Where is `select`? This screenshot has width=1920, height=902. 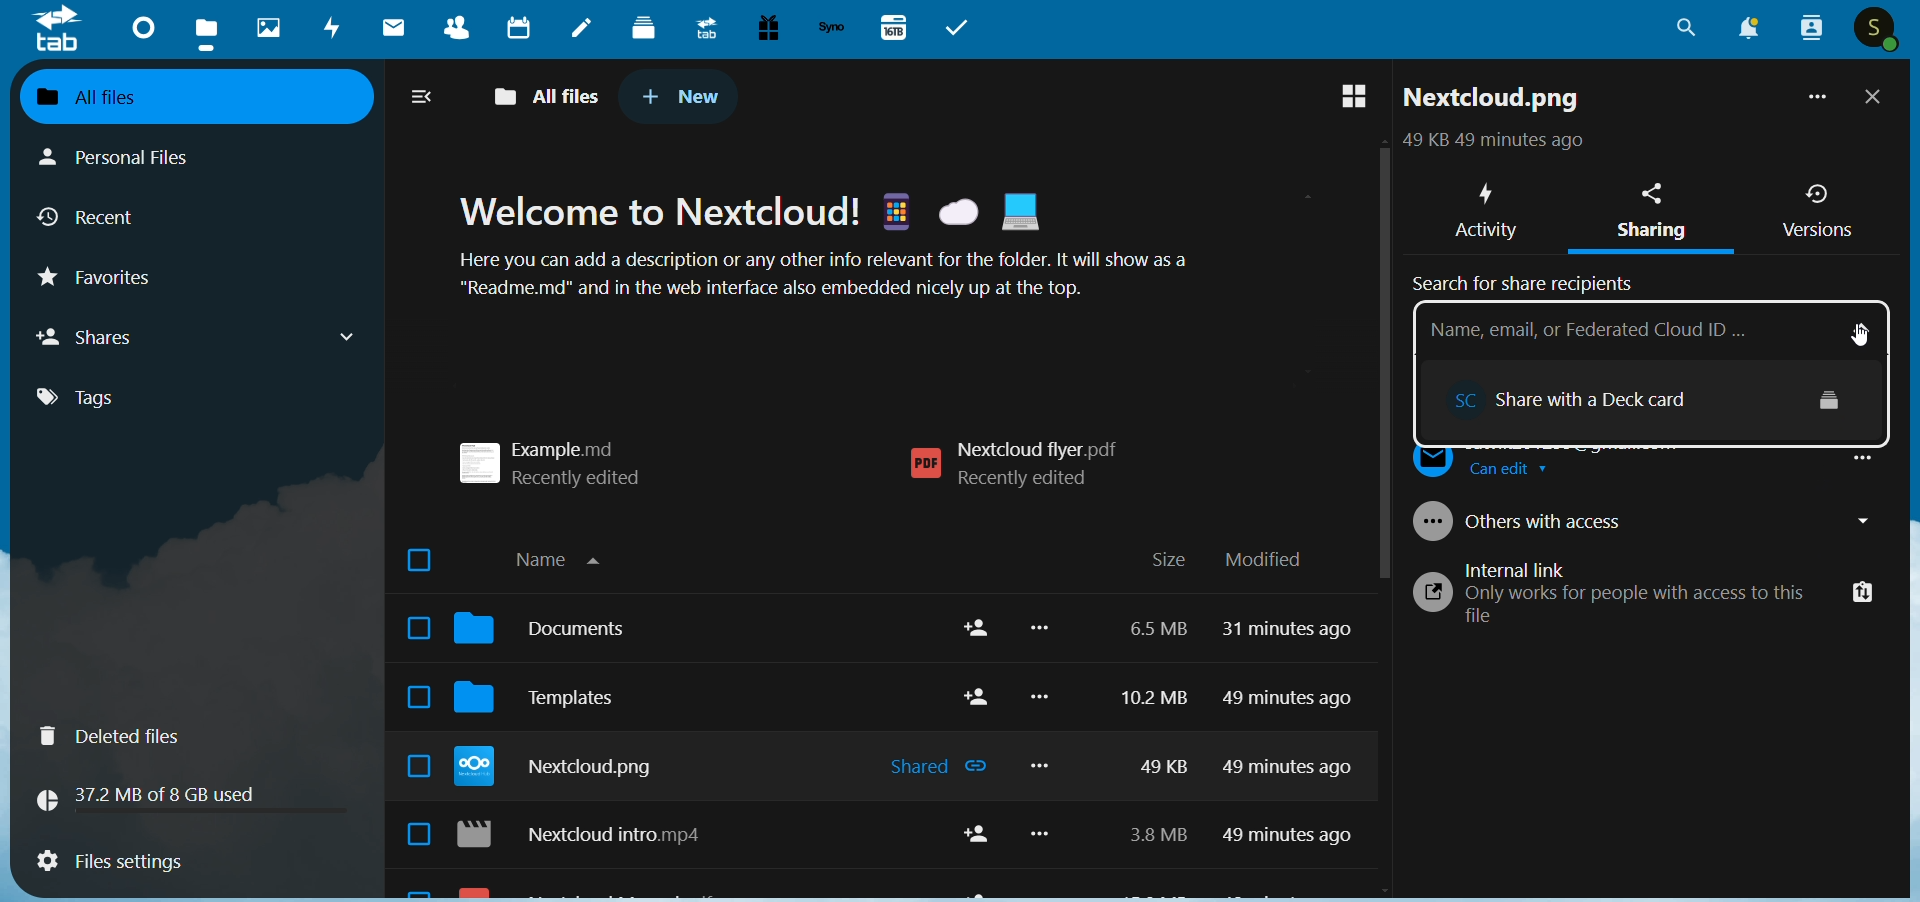
select is located at coordinates (410, 700).